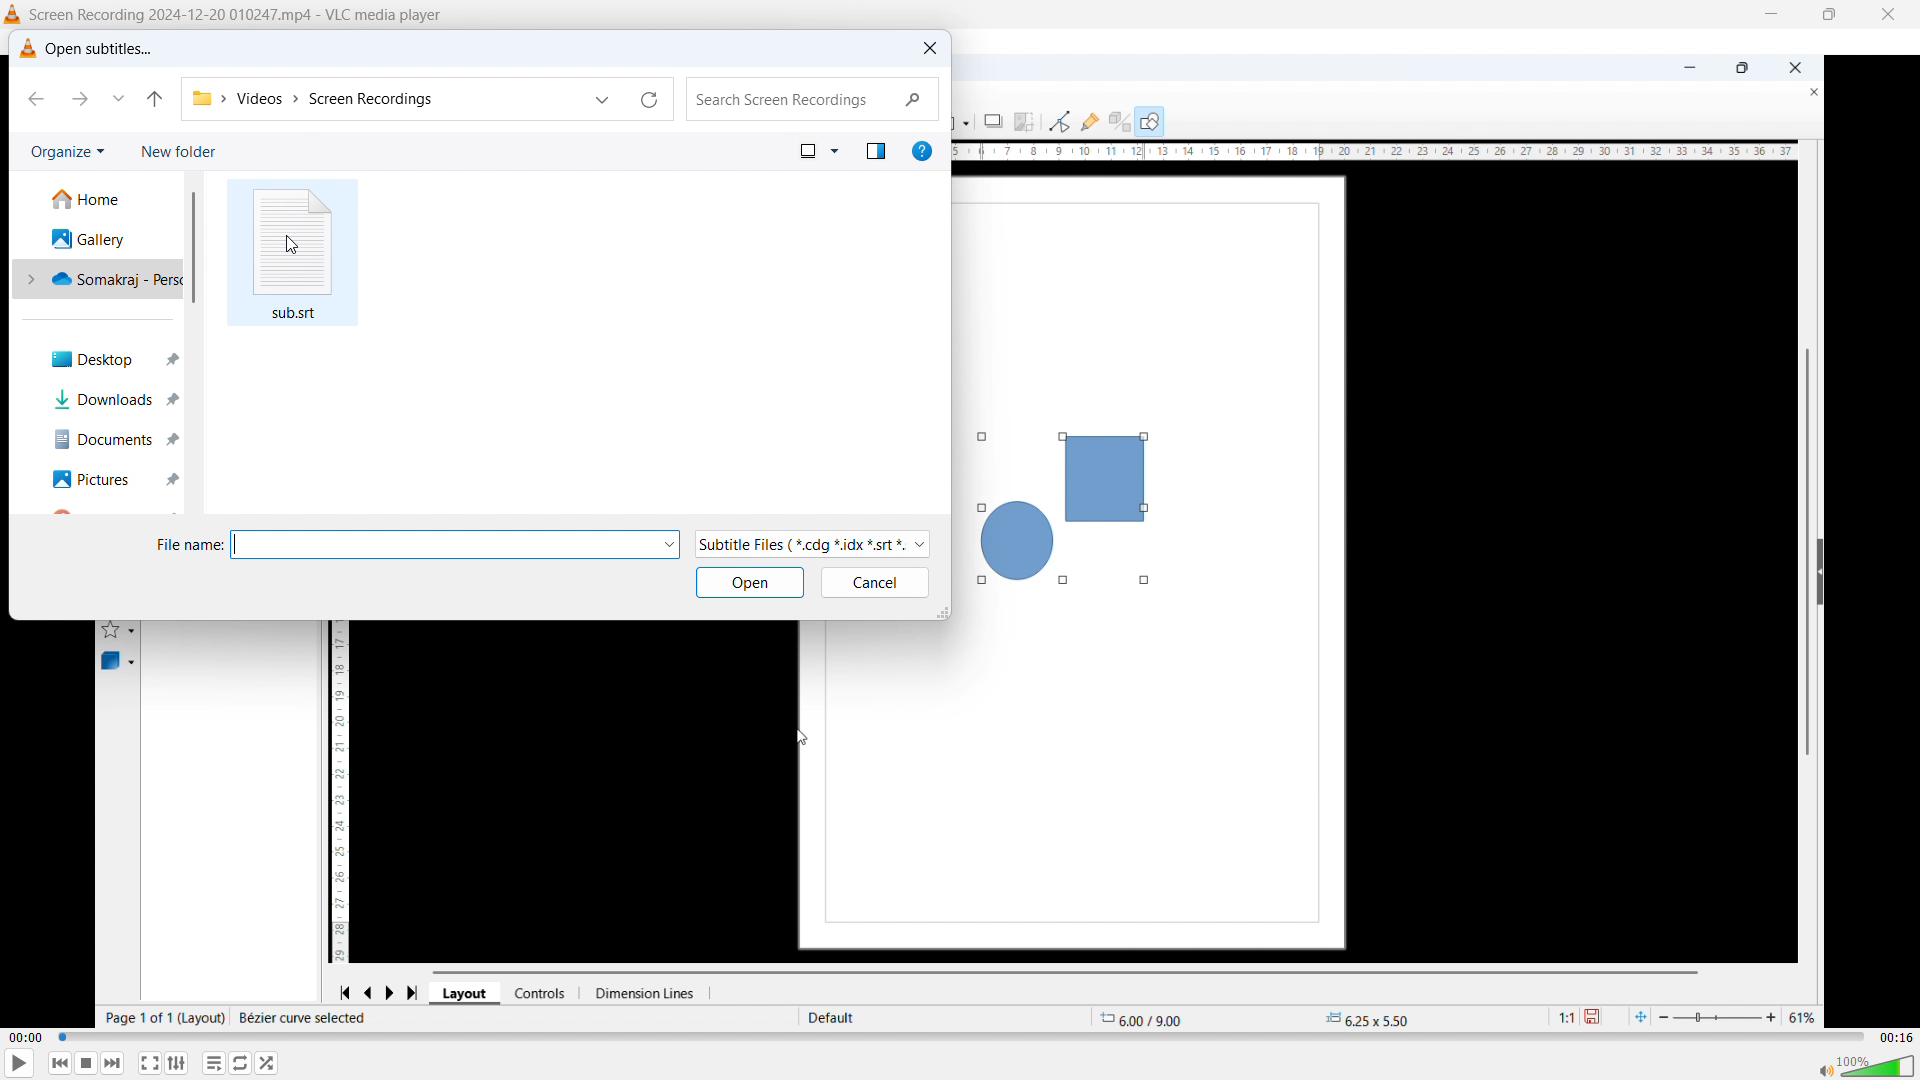  What do you see at coordinates (263, 96) in the screenshot?
I see `videos` at bounding box center [263, 96].